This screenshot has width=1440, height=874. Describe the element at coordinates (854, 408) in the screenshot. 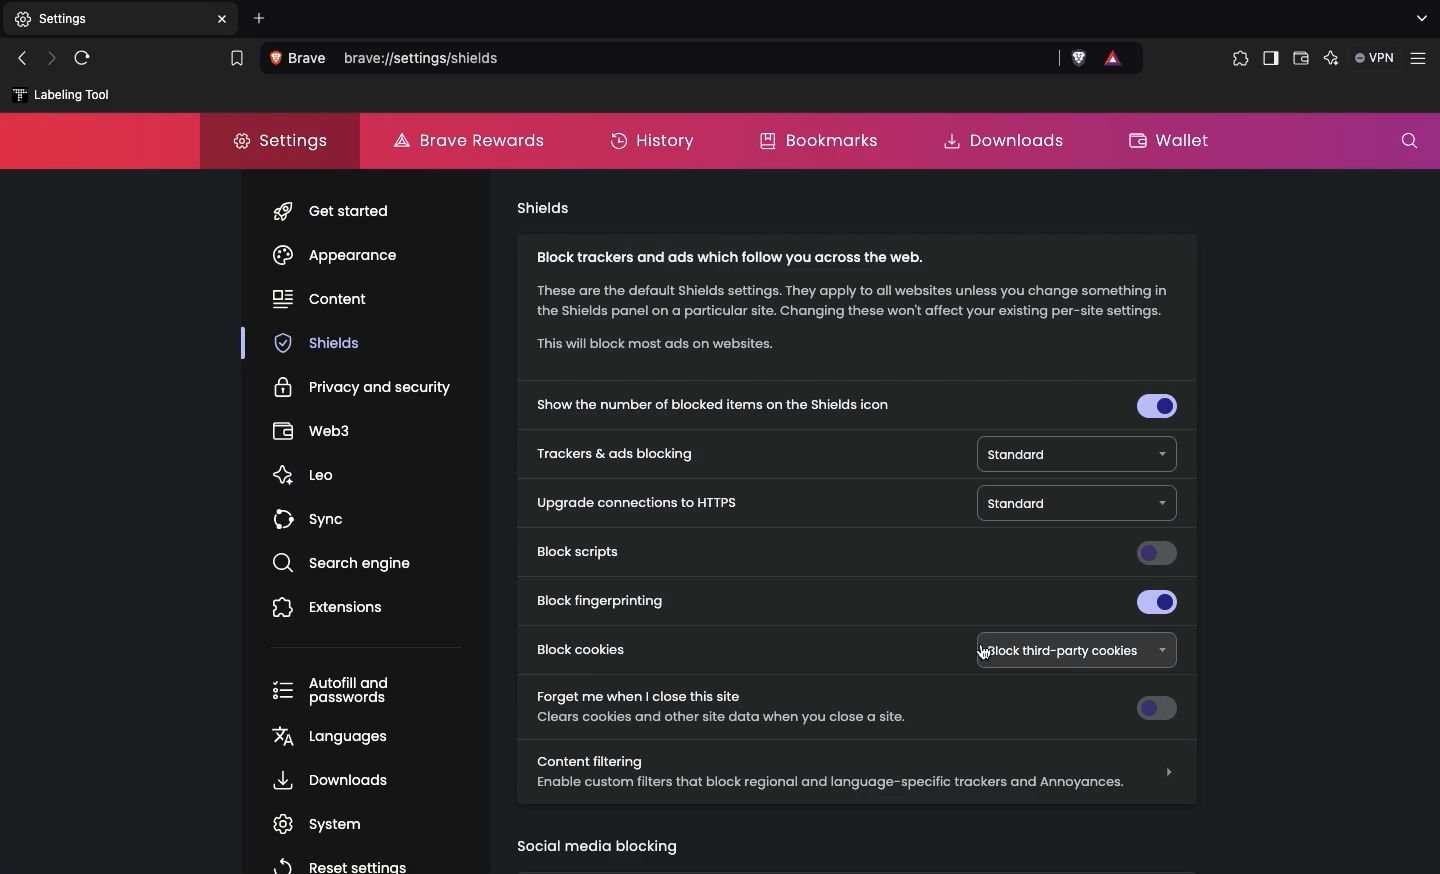

I see `Show the number of blocked items on the shields icon` at that location.